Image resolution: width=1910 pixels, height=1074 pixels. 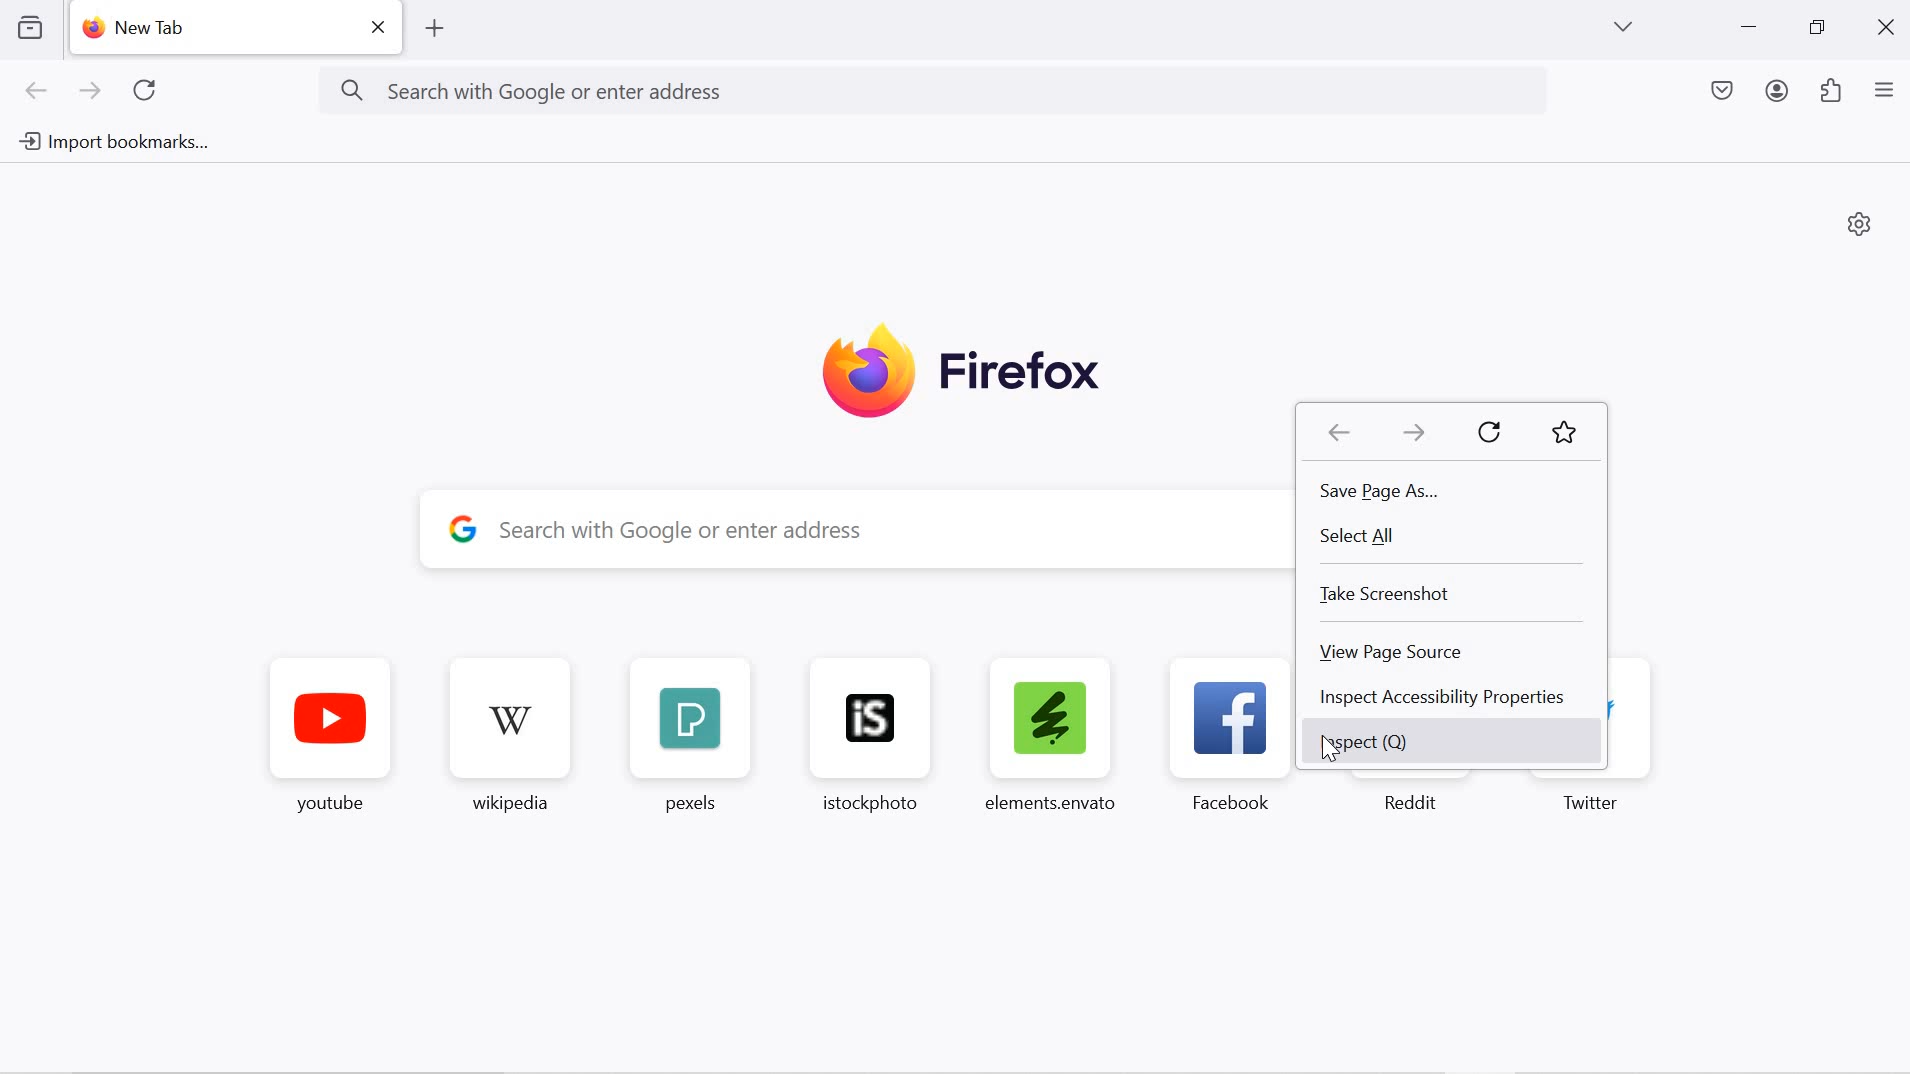 What do you see at coordinates (33, 32) in the screenshot?
I see `VIEW RECENT BROWSING ACROSS WINDOWS AND DEVICES` at bounding box center [33, 32].